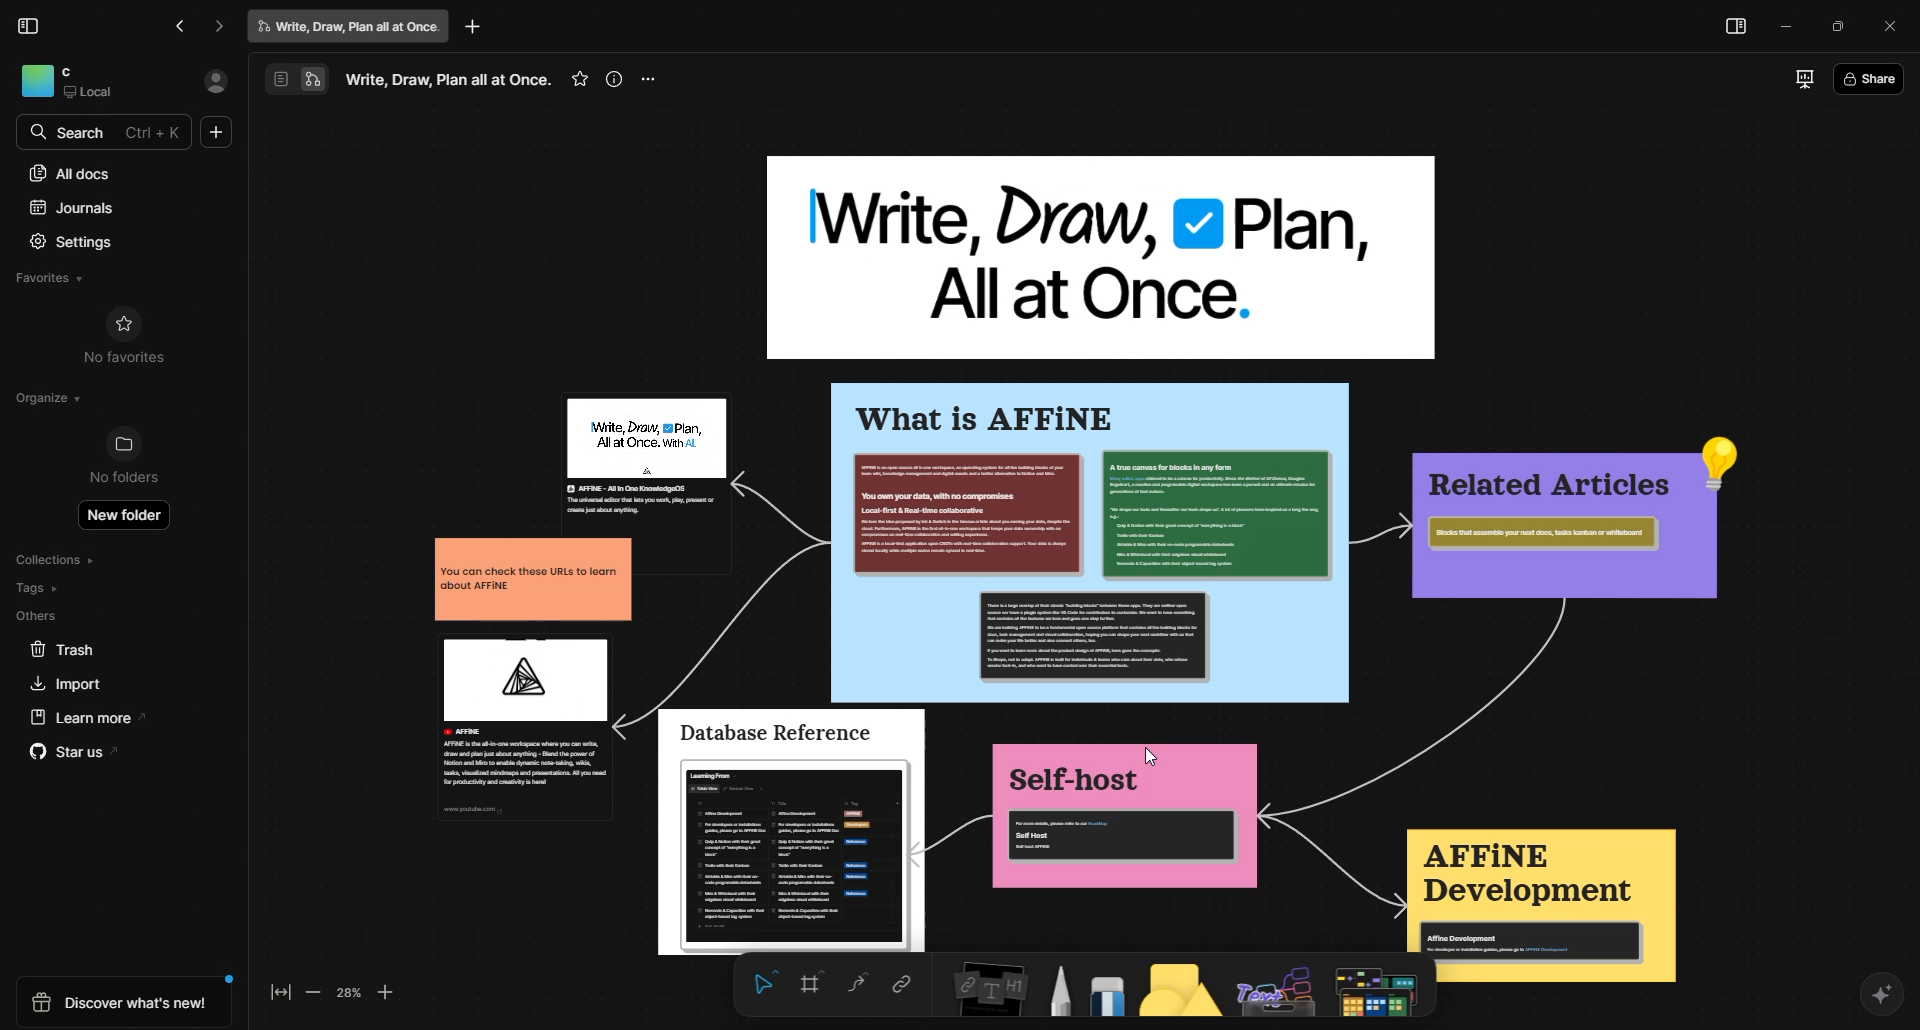 This screenshot has width=1920, height=1030. I want to click on Plugins, so click(1277, 994).